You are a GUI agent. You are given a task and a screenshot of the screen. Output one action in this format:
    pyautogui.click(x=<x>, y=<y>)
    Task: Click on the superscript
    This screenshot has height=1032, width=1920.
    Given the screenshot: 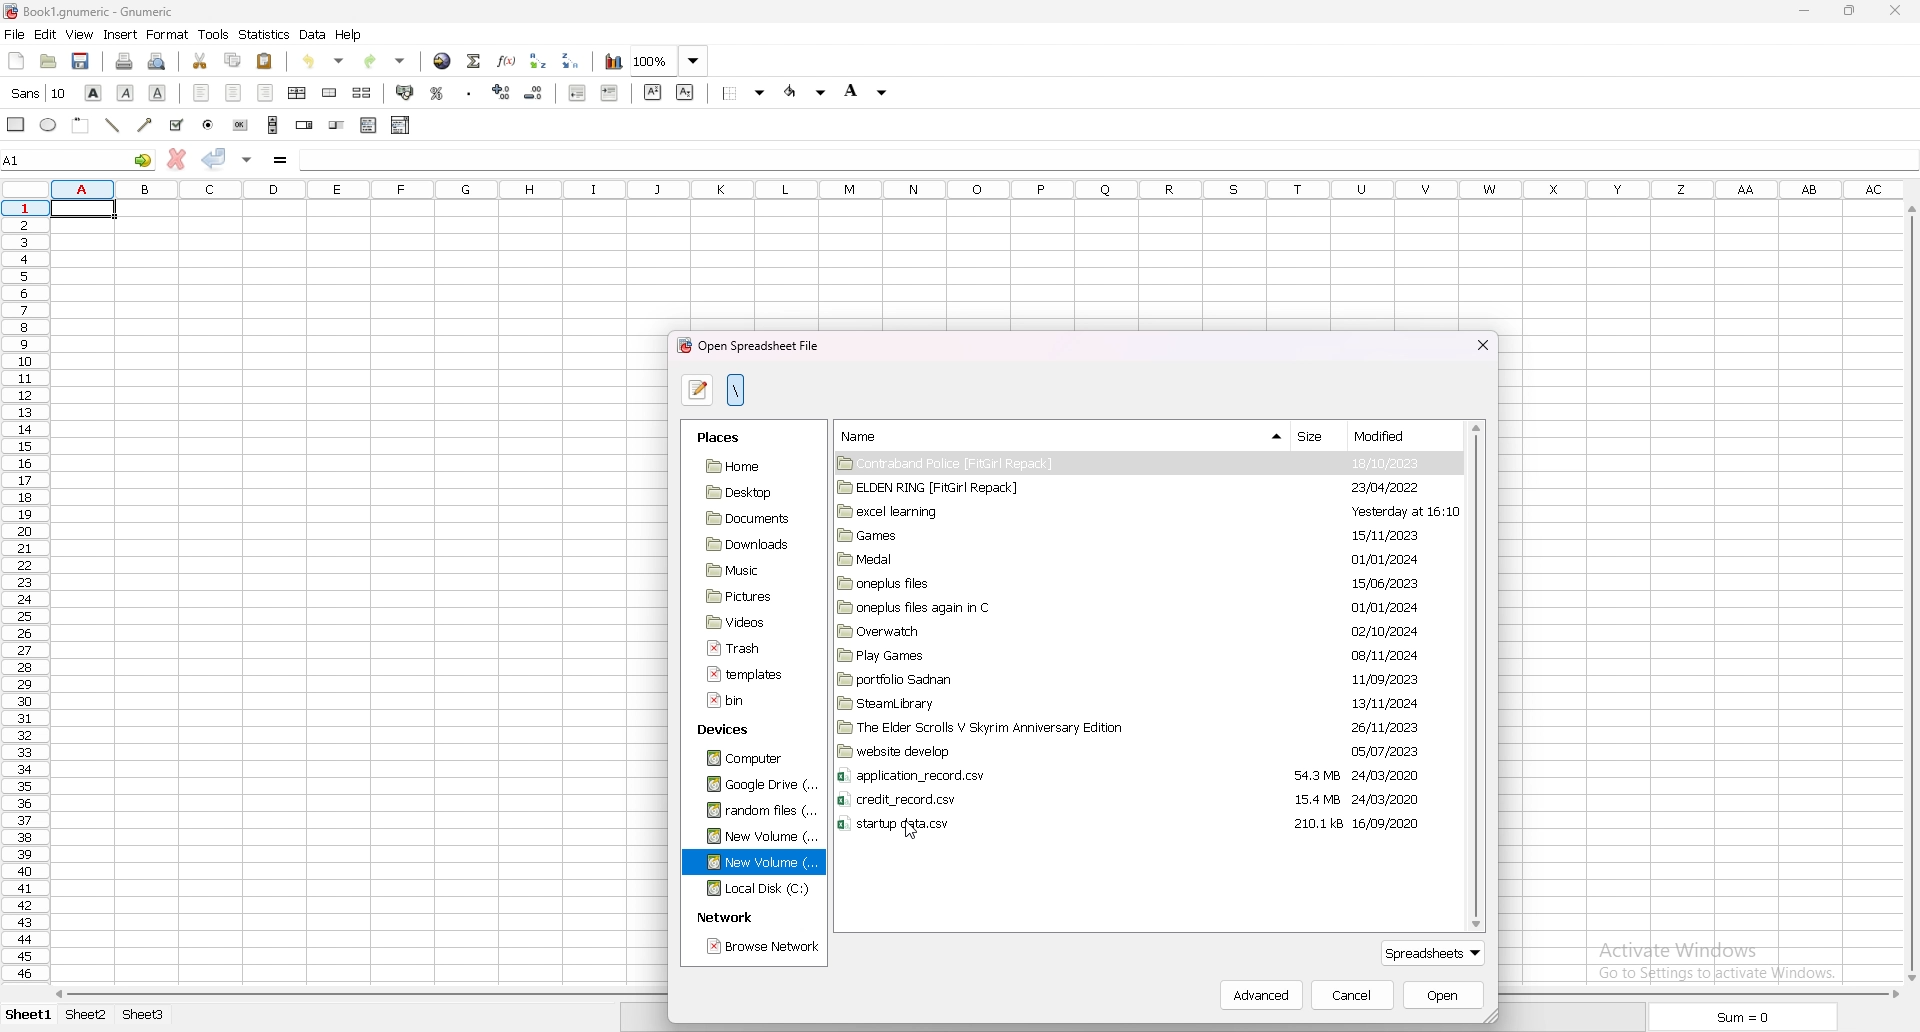 What is the action you would take?
    pyautogui.click(x=653, y=92)
    